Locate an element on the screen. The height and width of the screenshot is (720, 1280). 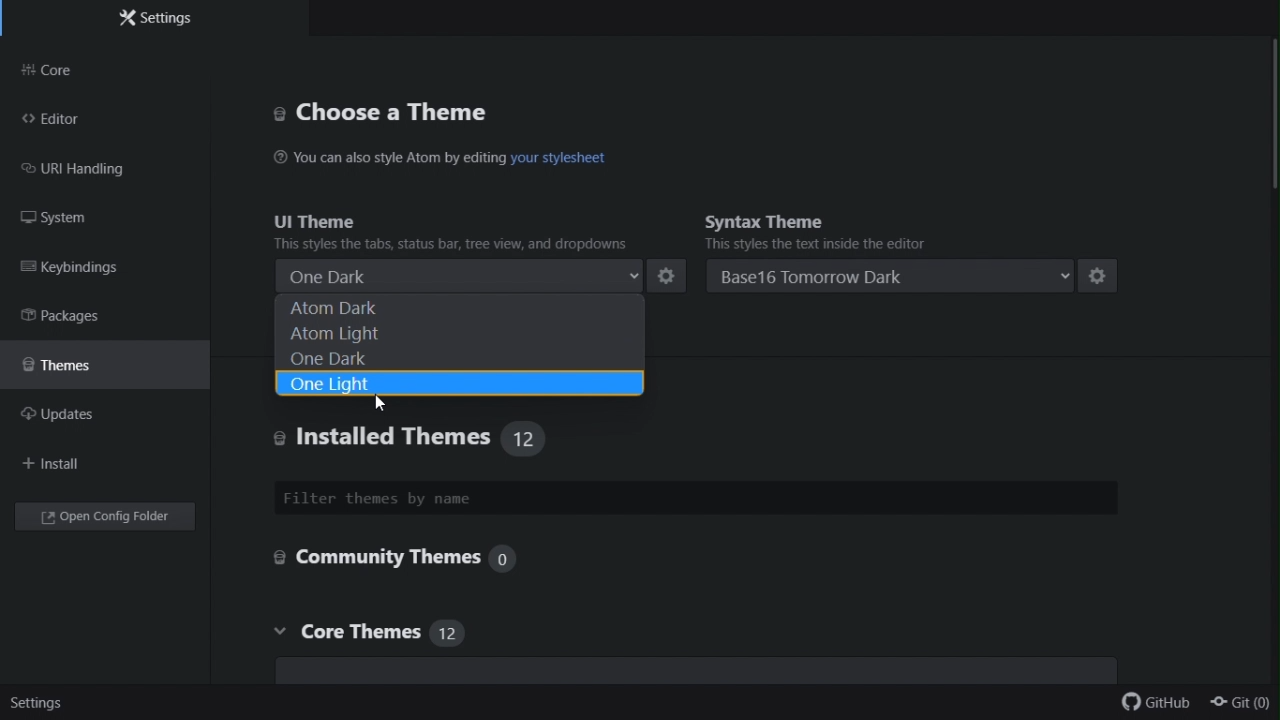
your stylesheet is located at coordinates (559, 158).